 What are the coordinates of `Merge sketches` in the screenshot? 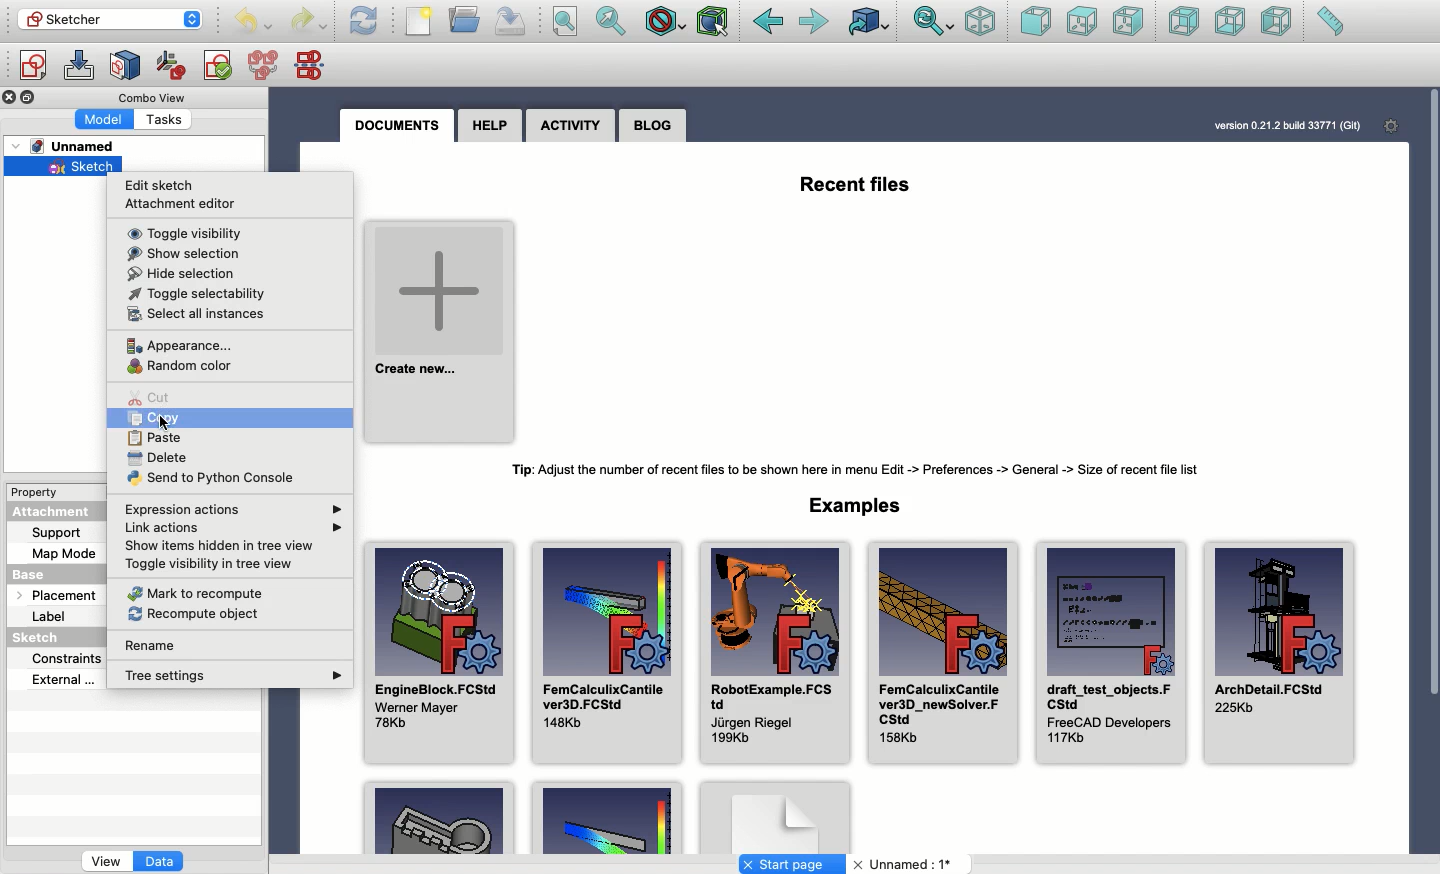 It's located at (266, 66).